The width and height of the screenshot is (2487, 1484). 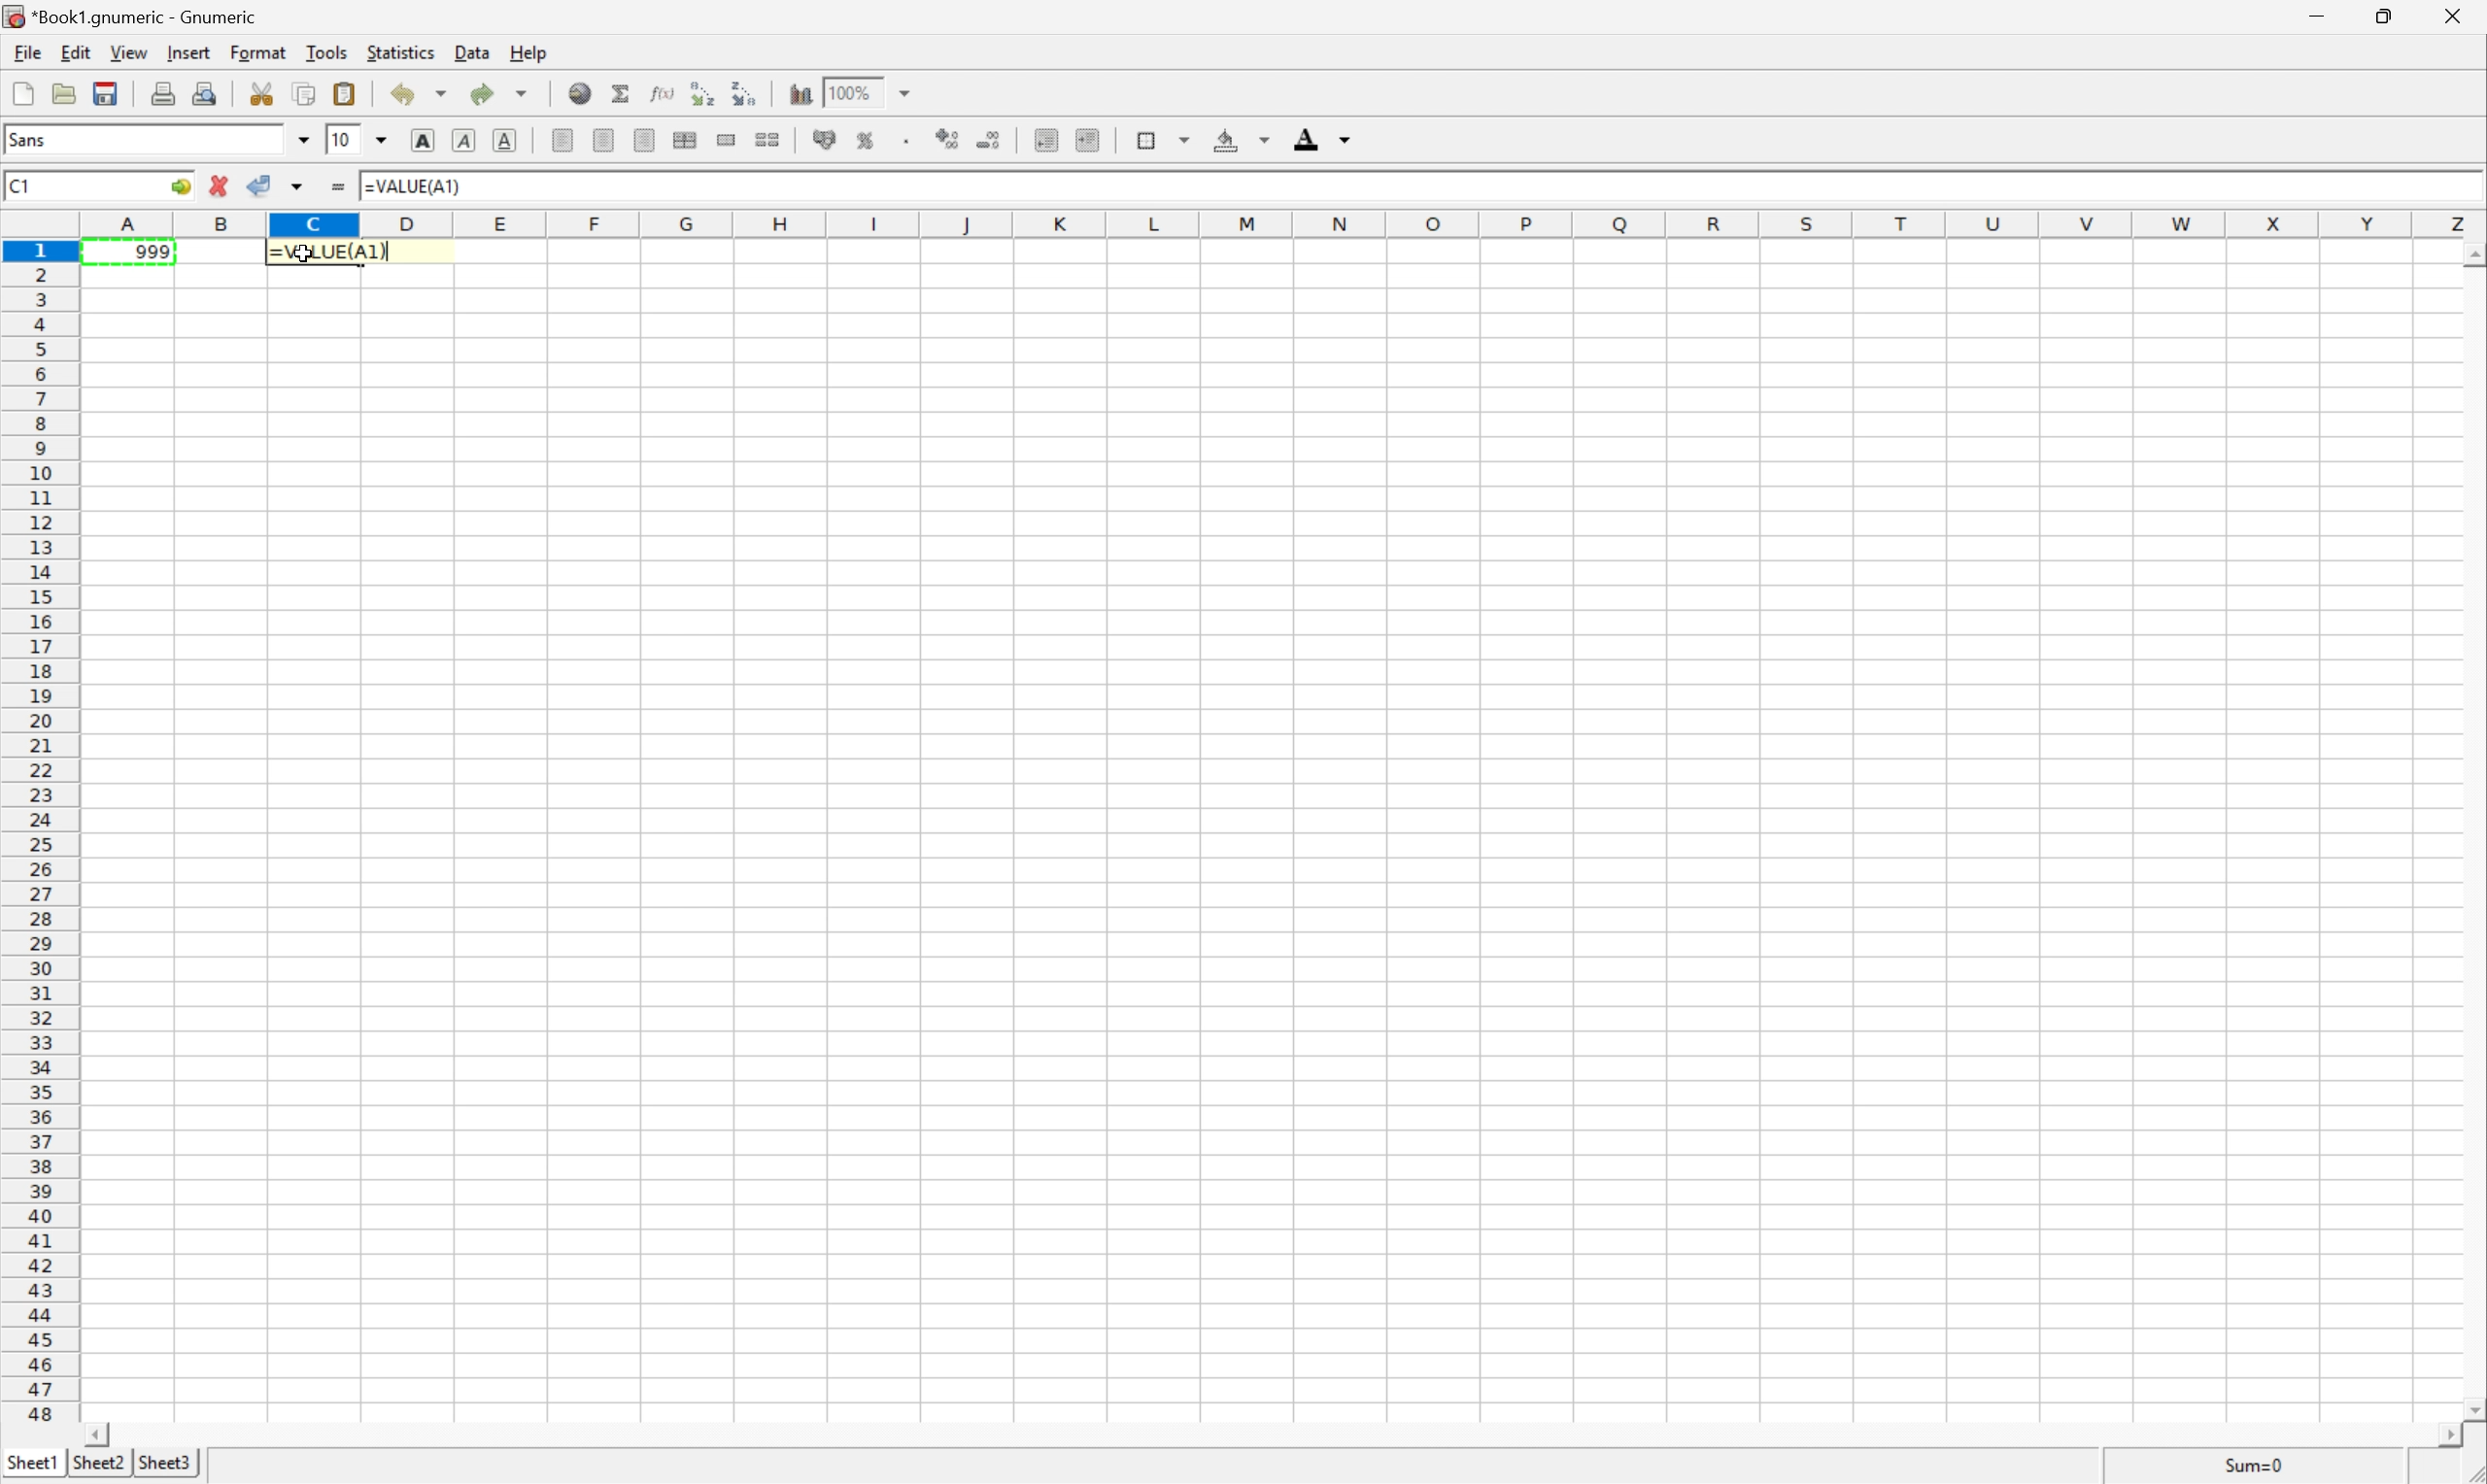 What do you see at coordinates (263, 99) in the screenshot?
I see `cut` at bounding box center [263, 99].